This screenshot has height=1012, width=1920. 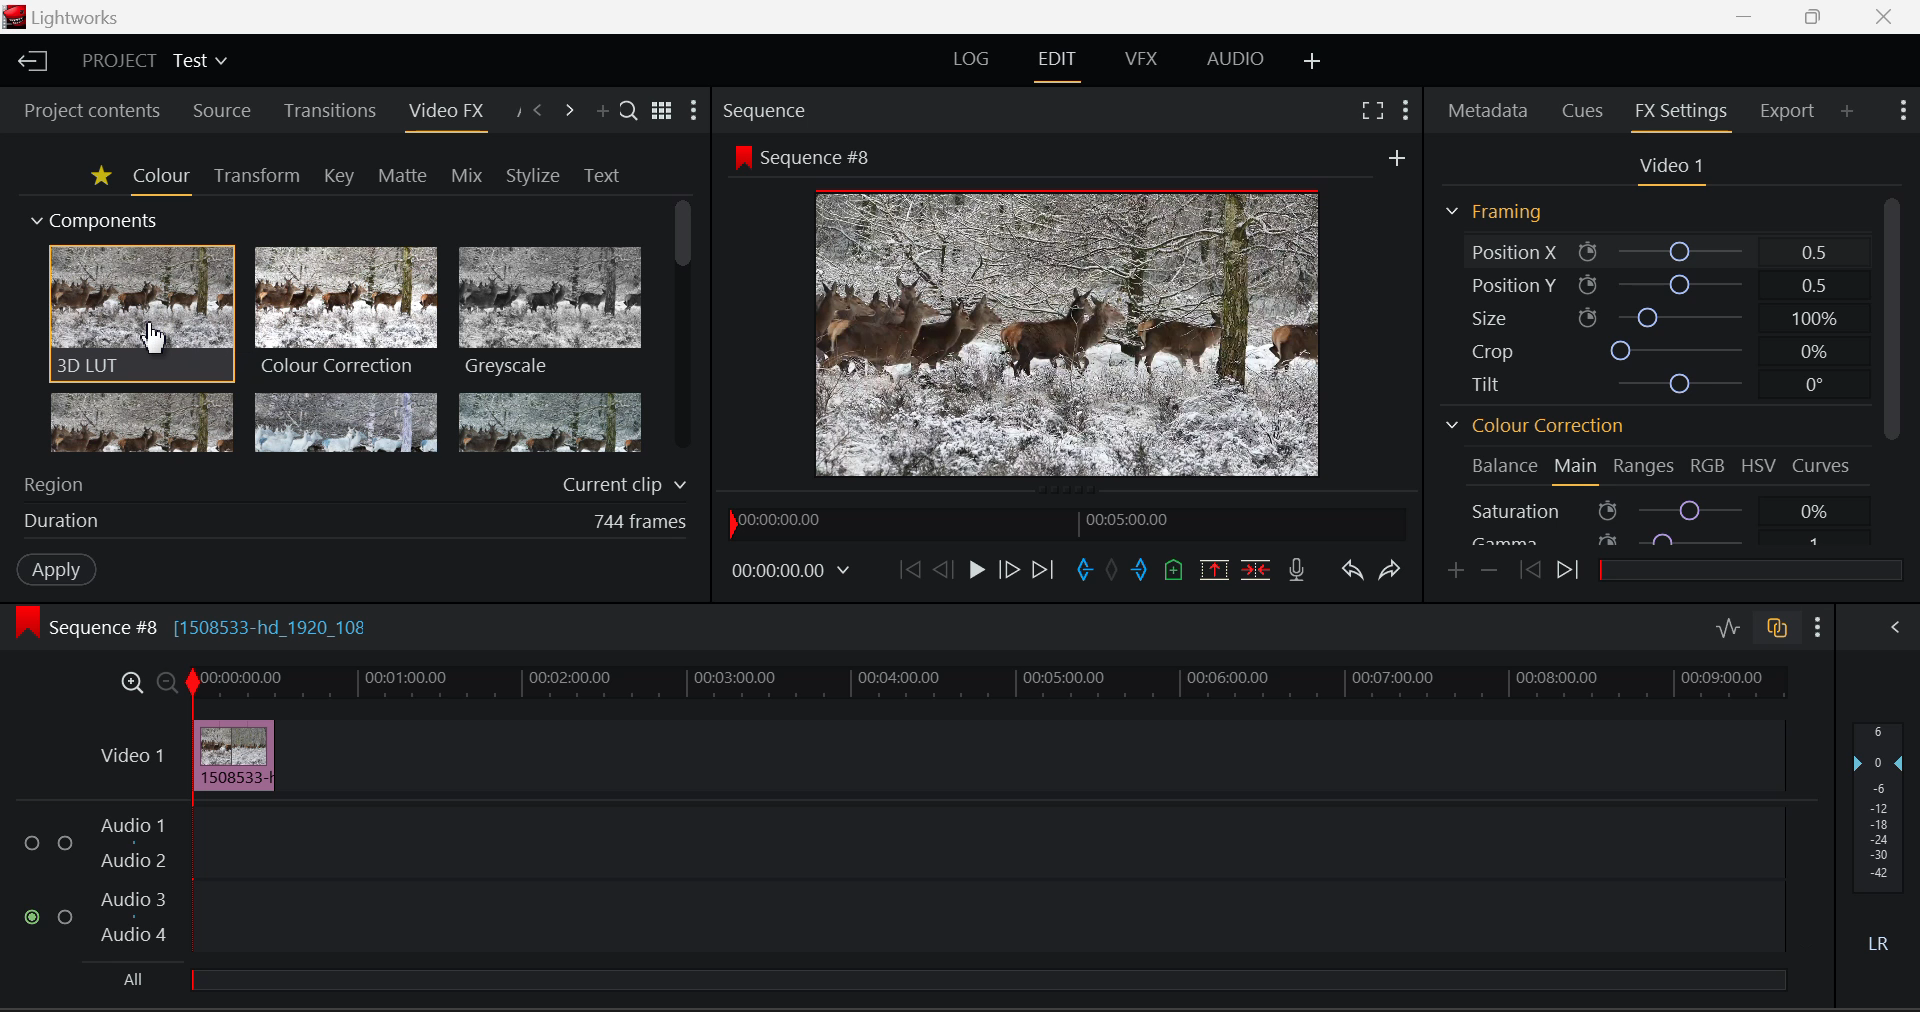 What do you see at coordinates (156, 59) in the screenshot?
I see `Project Title` at bounding box center [156, 59].